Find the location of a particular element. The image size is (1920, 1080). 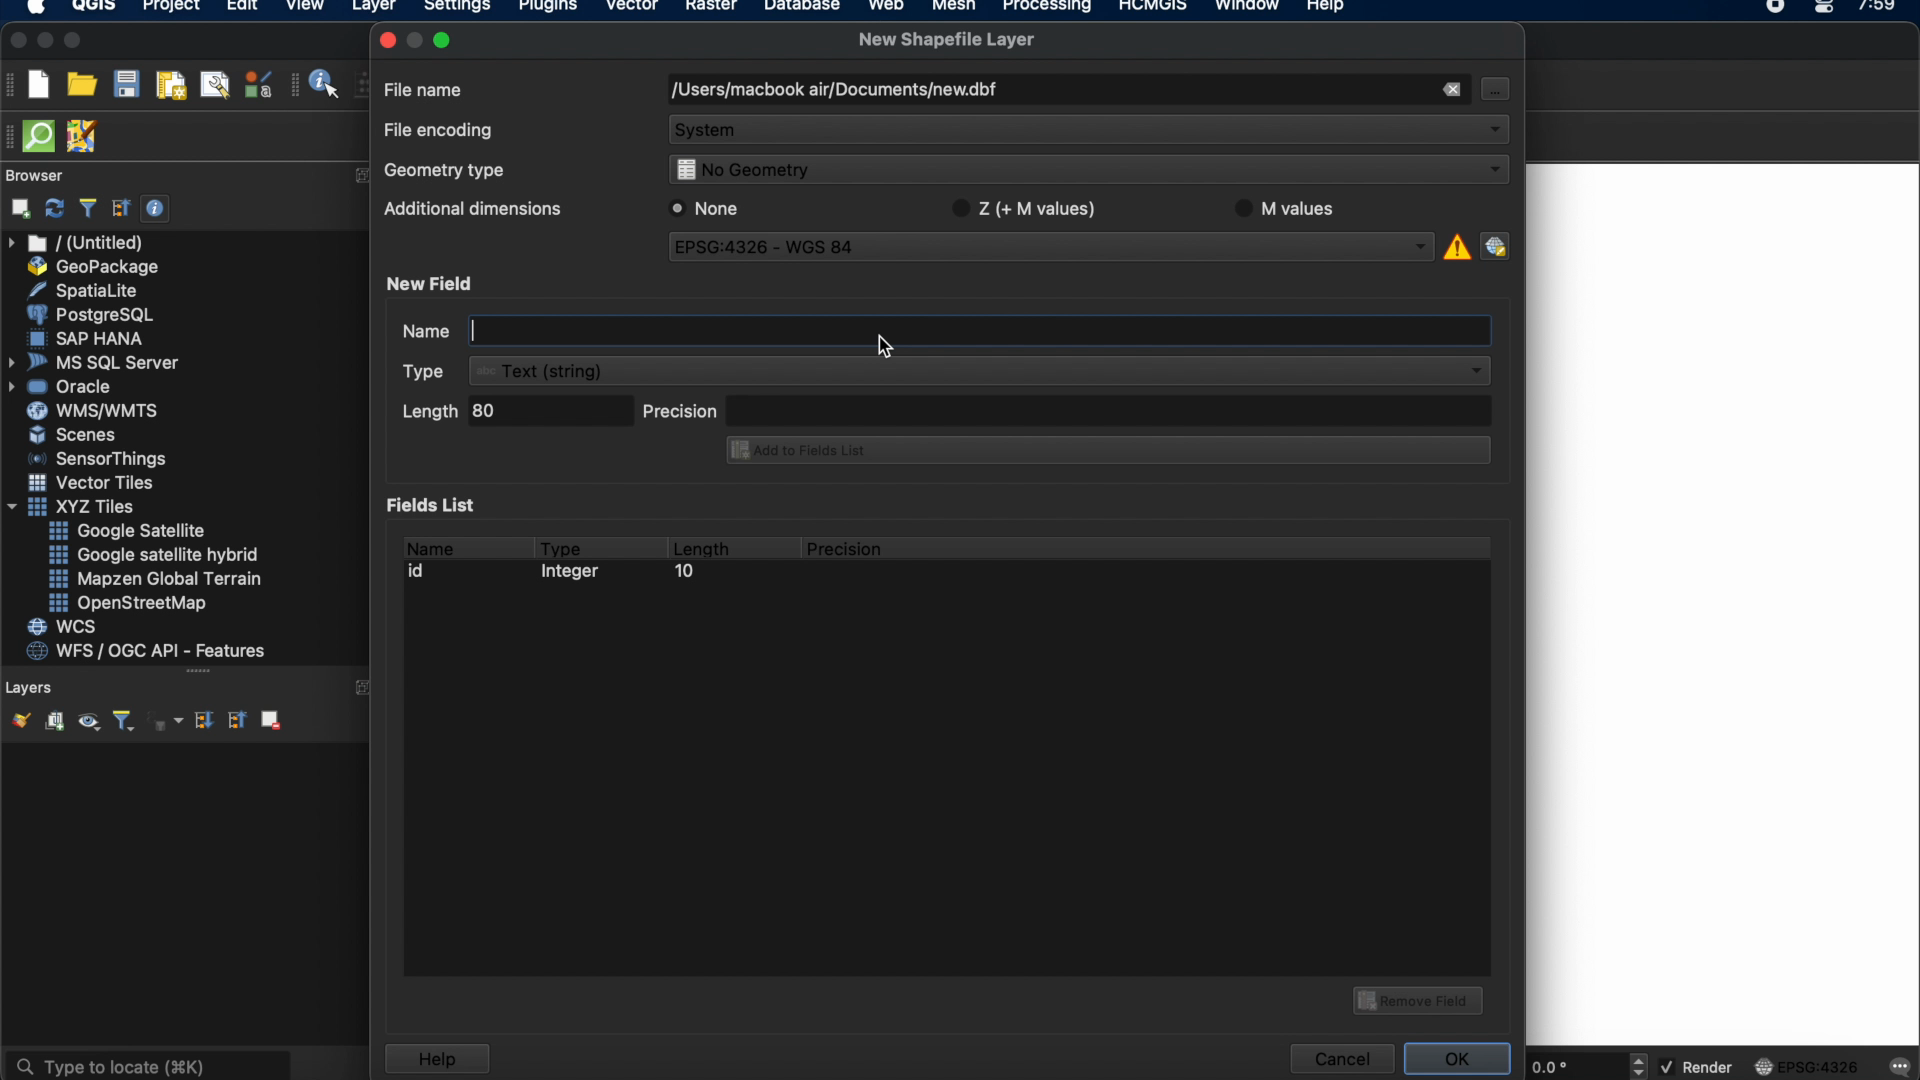

vector is located at coordinates (633, 8).